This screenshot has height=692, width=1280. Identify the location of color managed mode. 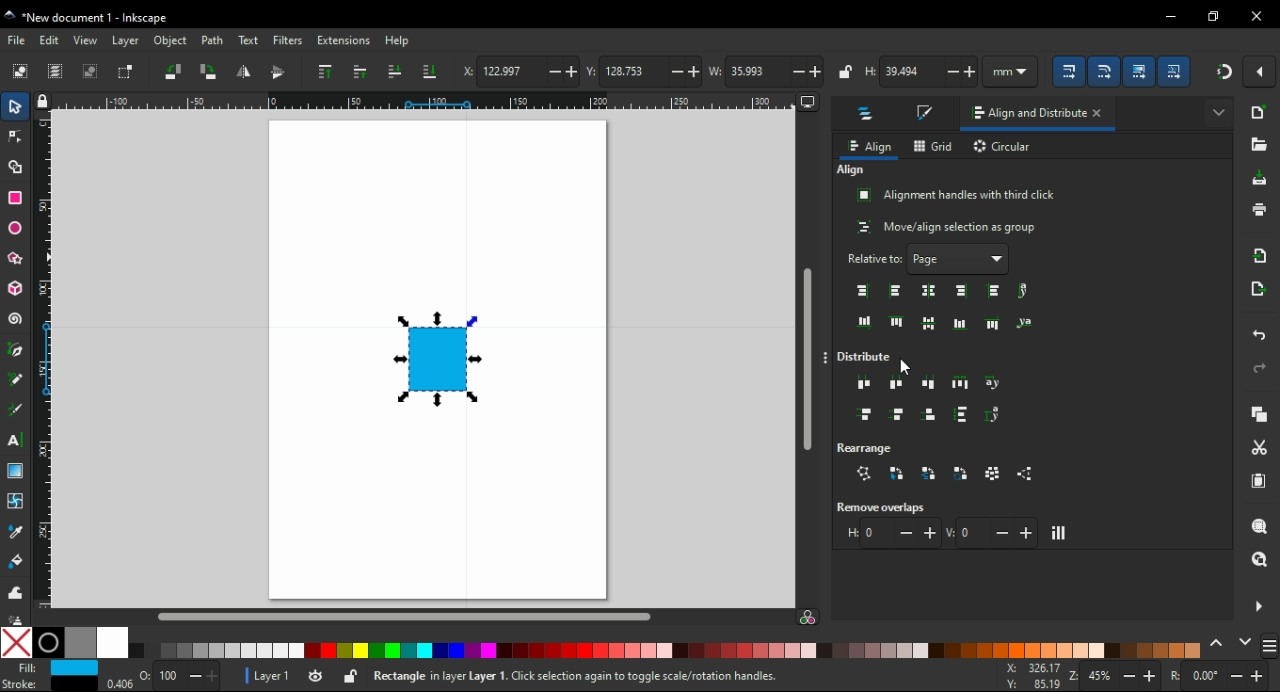
(807, 619).